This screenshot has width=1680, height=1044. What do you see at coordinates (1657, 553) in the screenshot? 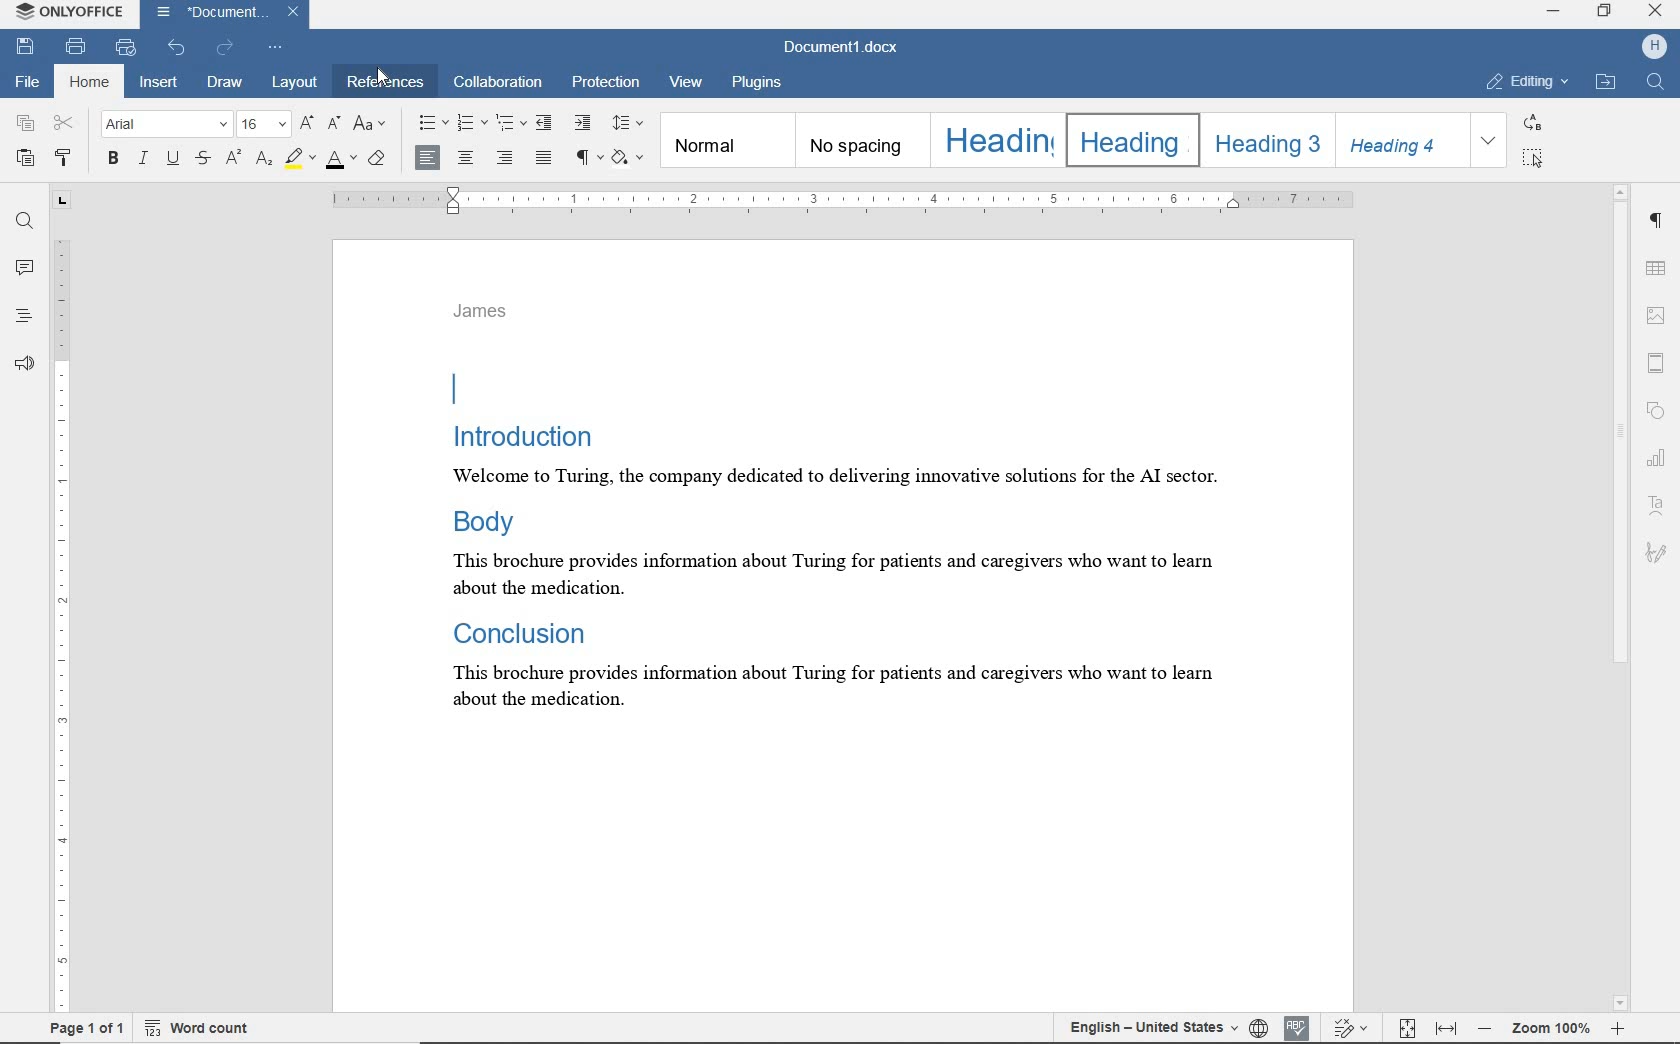
I see `signature` at bounding box center [1657, 553].